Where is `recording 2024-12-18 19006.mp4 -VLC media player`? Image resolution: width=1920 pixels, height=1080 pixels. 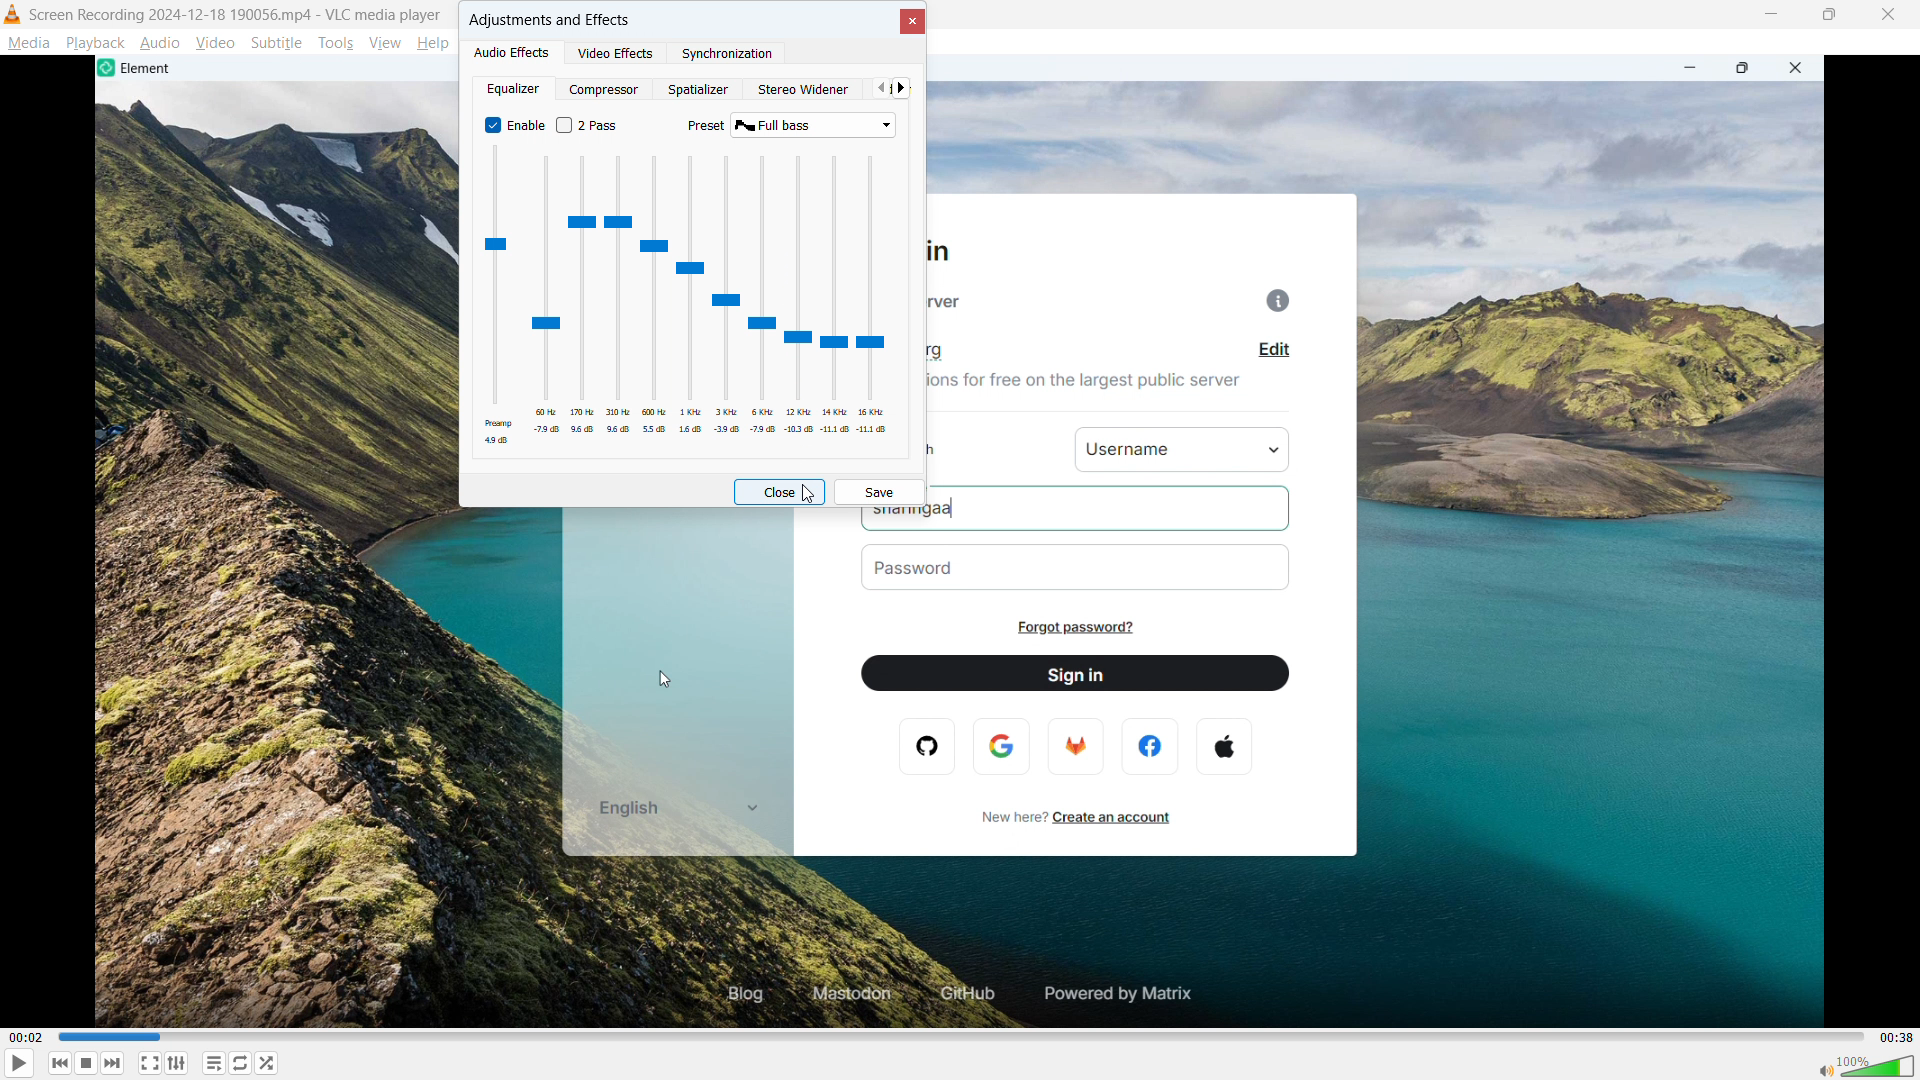
recording 2024-12-18 19006.mp4 -VLC media player is located at coordinates (237, 14).